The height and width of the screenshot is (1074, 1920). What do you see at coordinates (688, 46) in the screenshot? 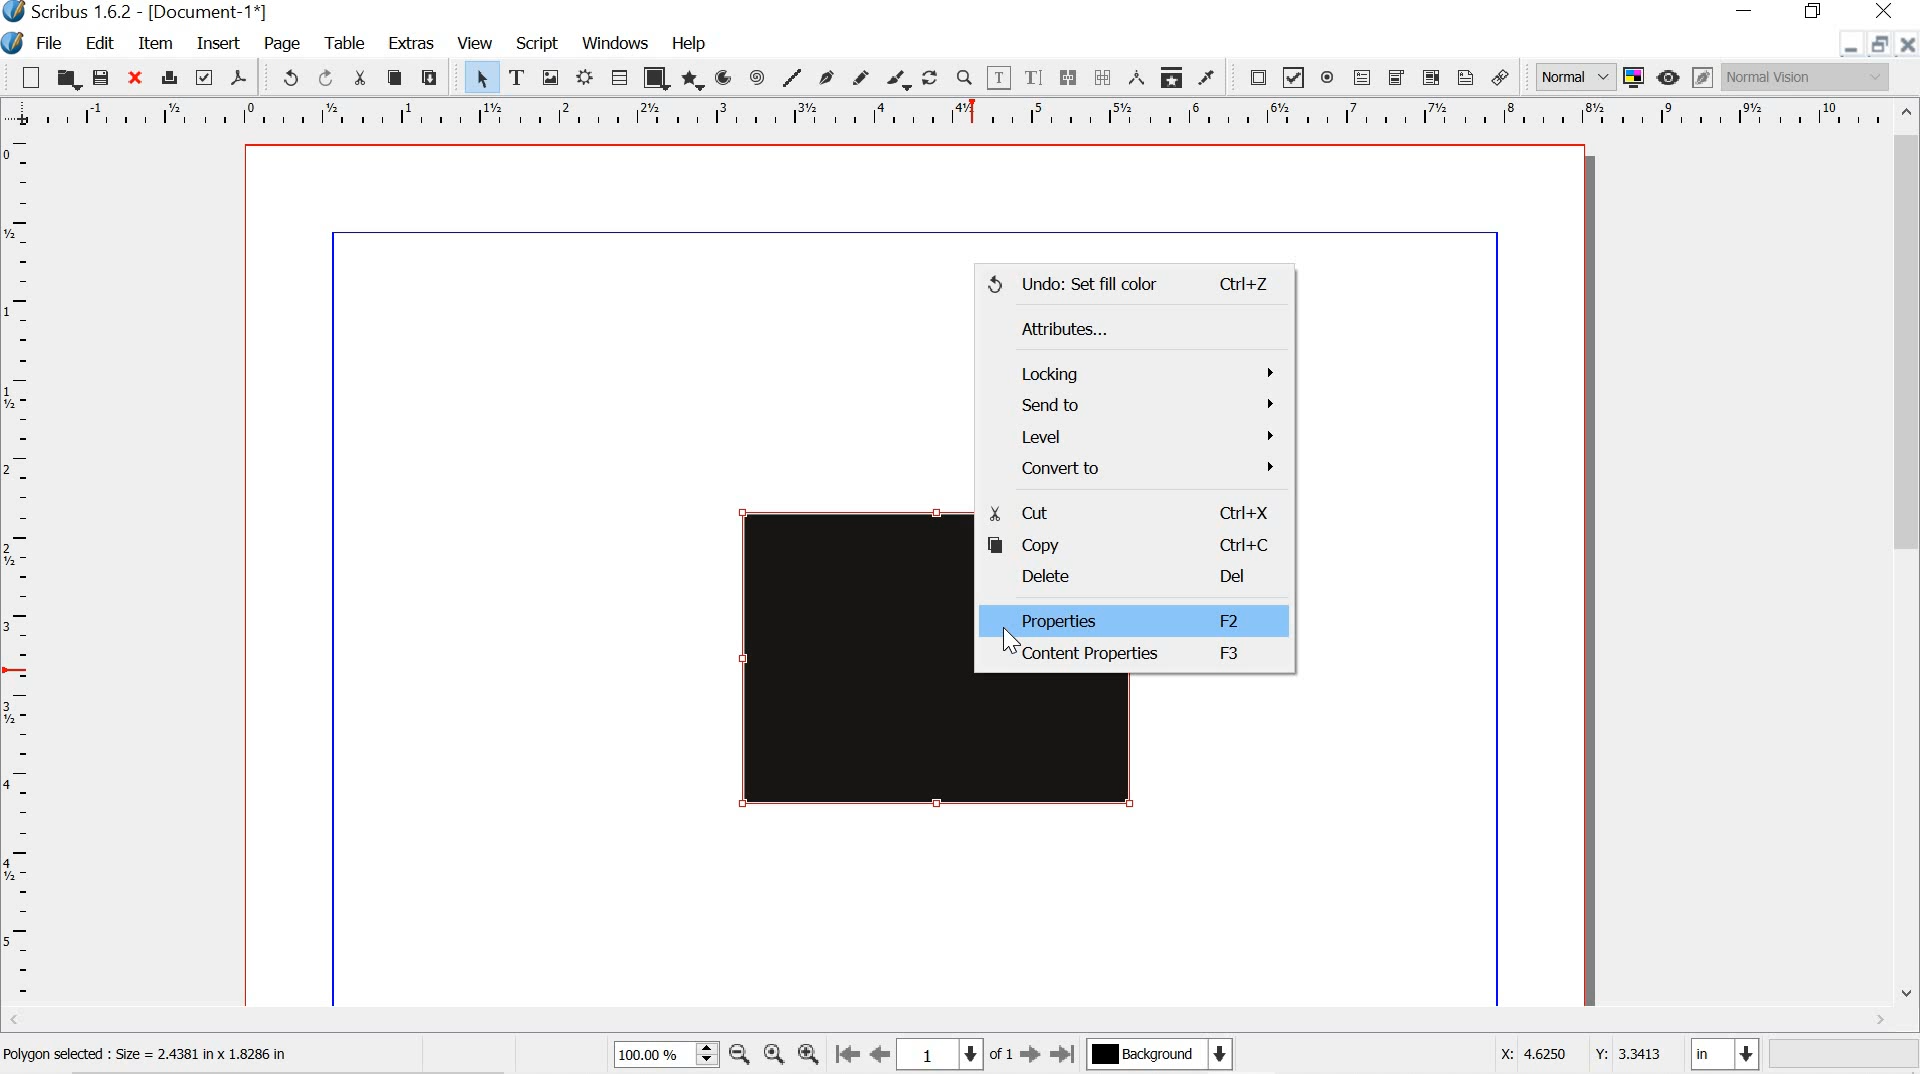
I see `help` at bounding box center [688, 46].